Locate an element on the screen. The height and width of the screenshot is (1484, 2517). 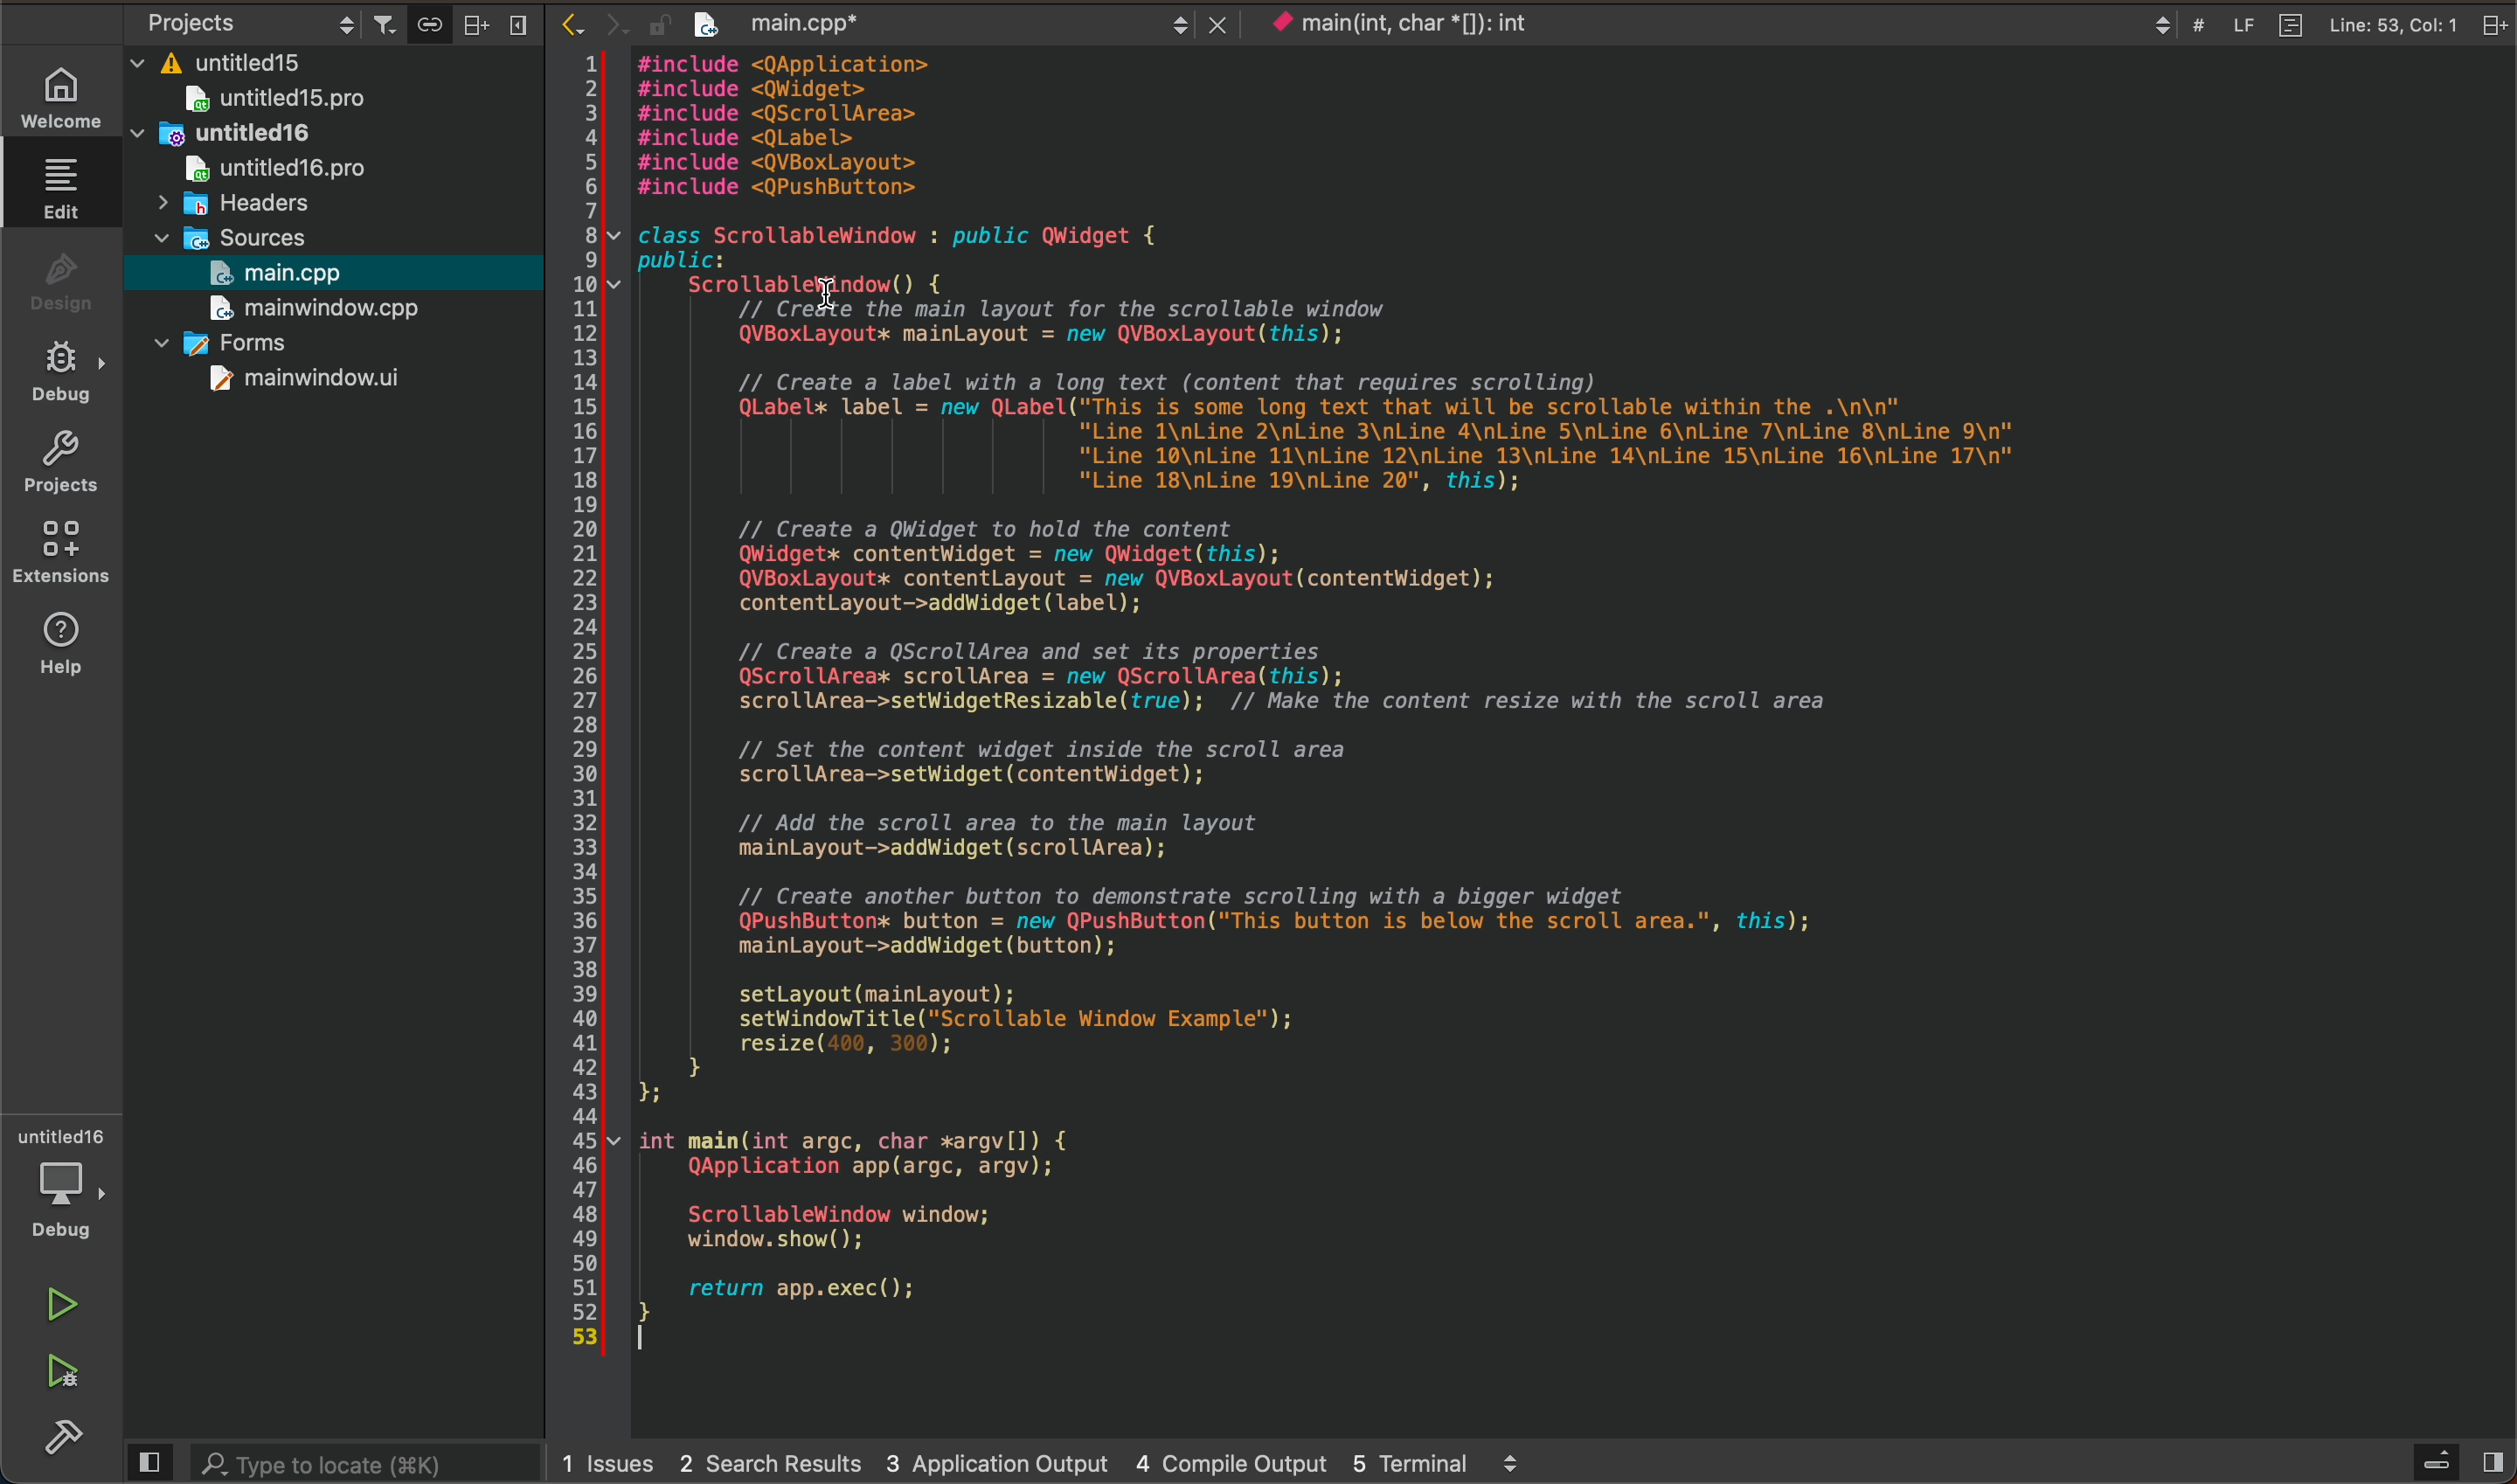
close is located at coordinates (2488, 25).